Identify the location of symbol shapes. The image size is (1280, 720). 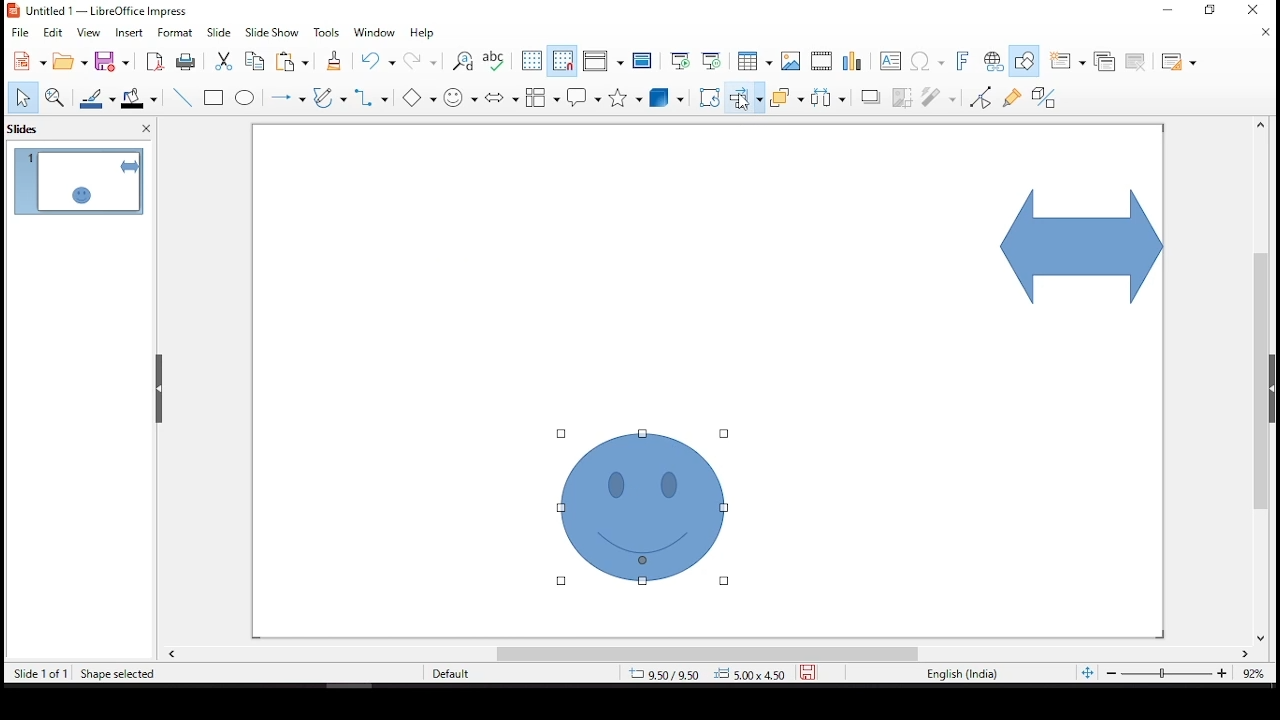
(463, 96).